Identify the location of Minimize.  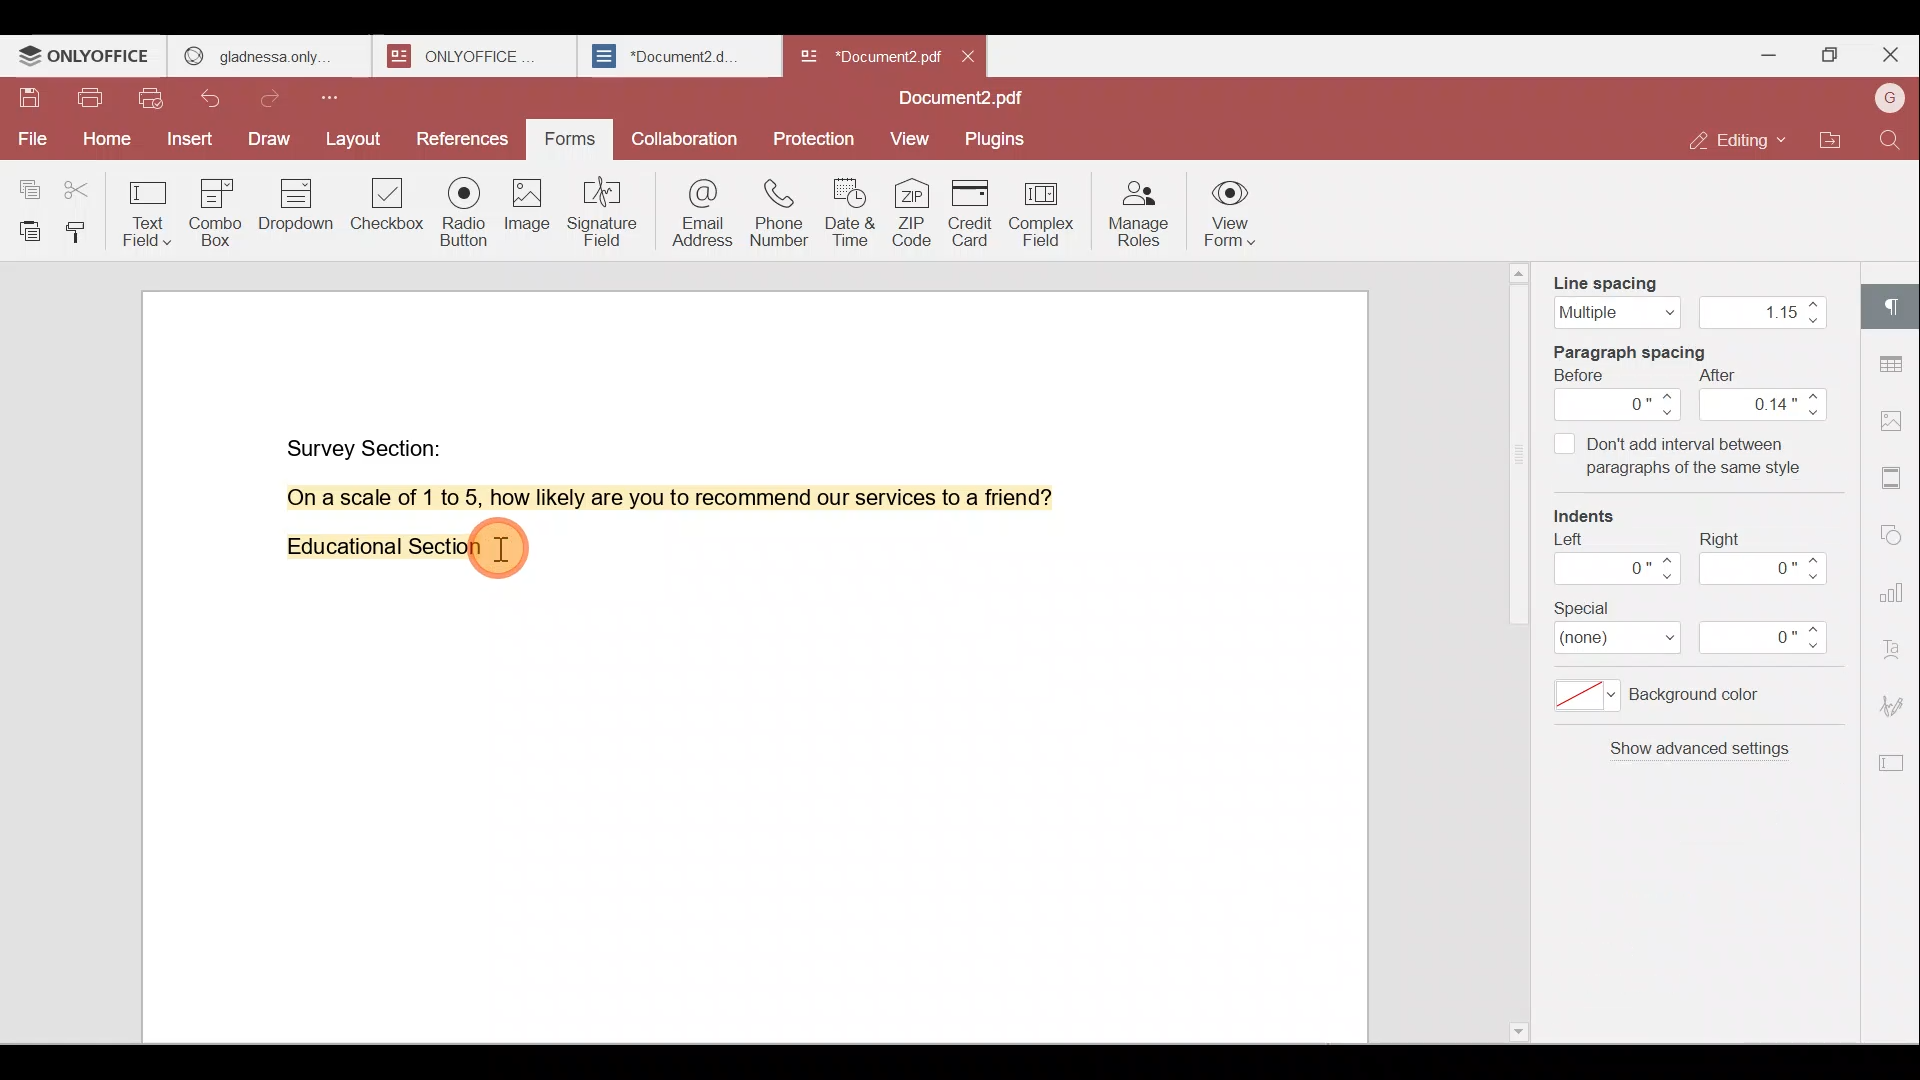
(1763, 53).